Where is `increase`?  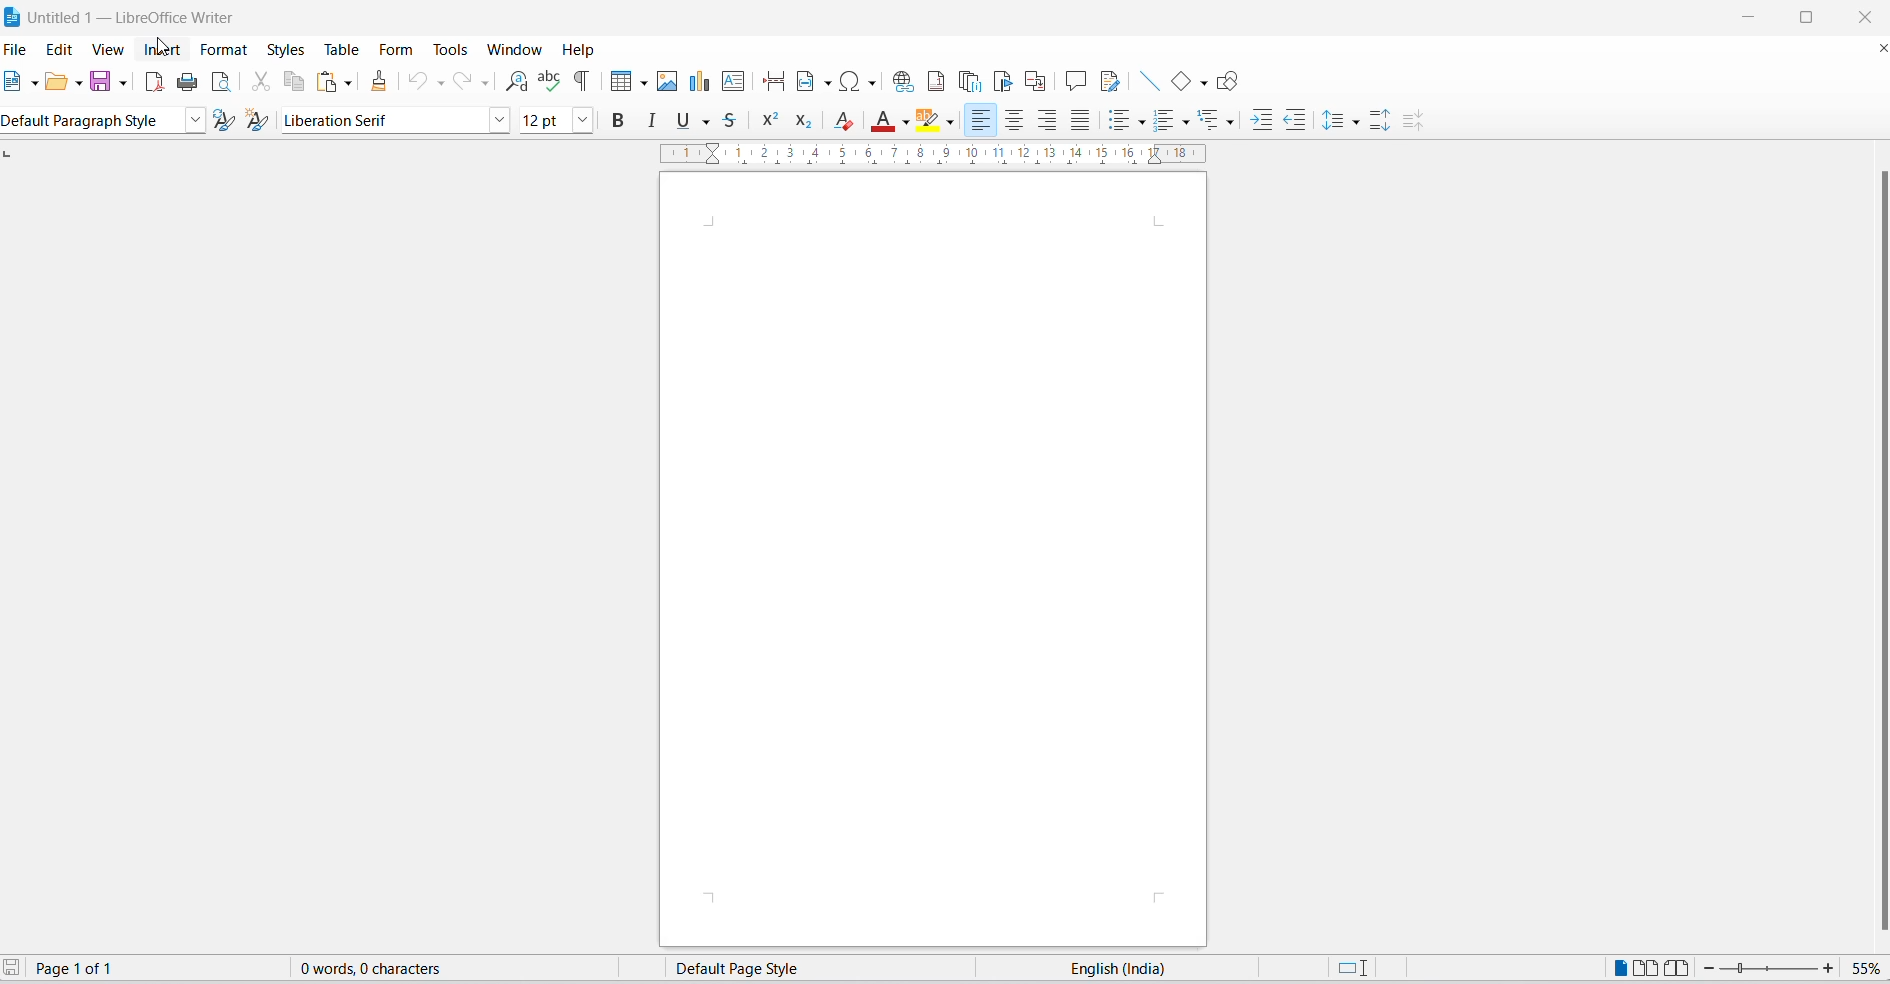 increase is located at coordinates (1829, 968).